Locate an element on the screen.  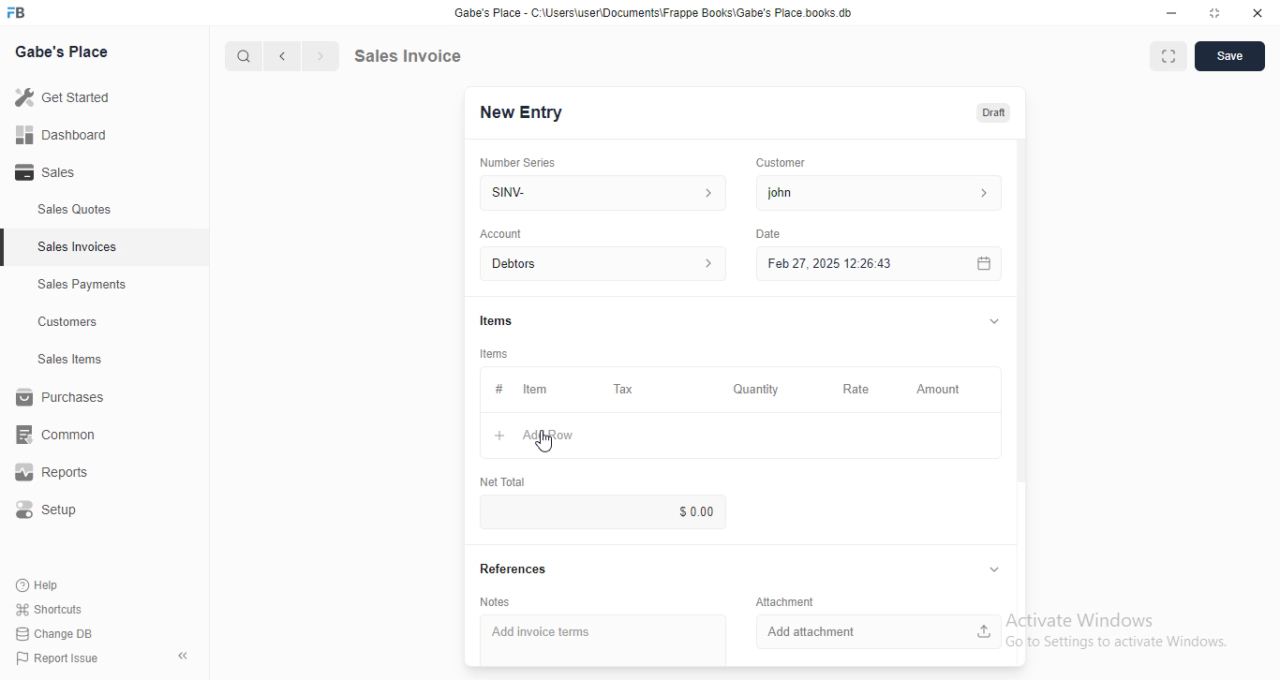
john  is located at coordinates (885, 192).